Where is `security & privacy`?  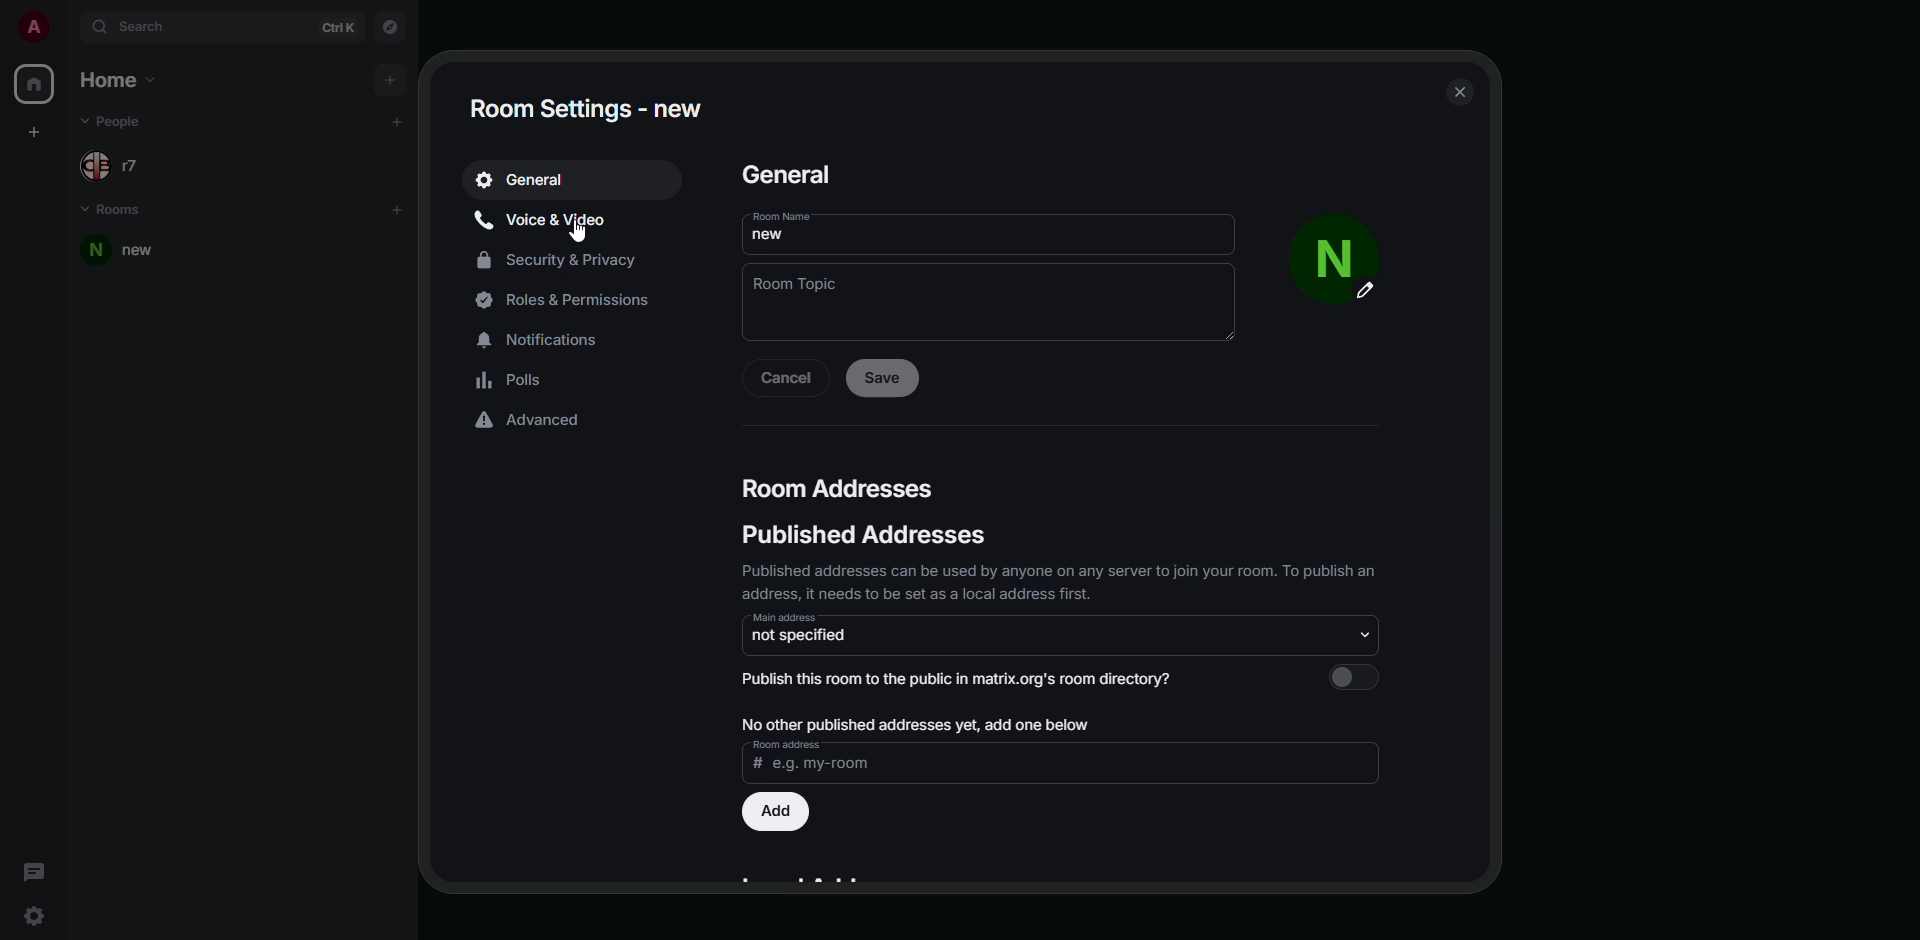 security & privacy is located at coordinates (561, 262).